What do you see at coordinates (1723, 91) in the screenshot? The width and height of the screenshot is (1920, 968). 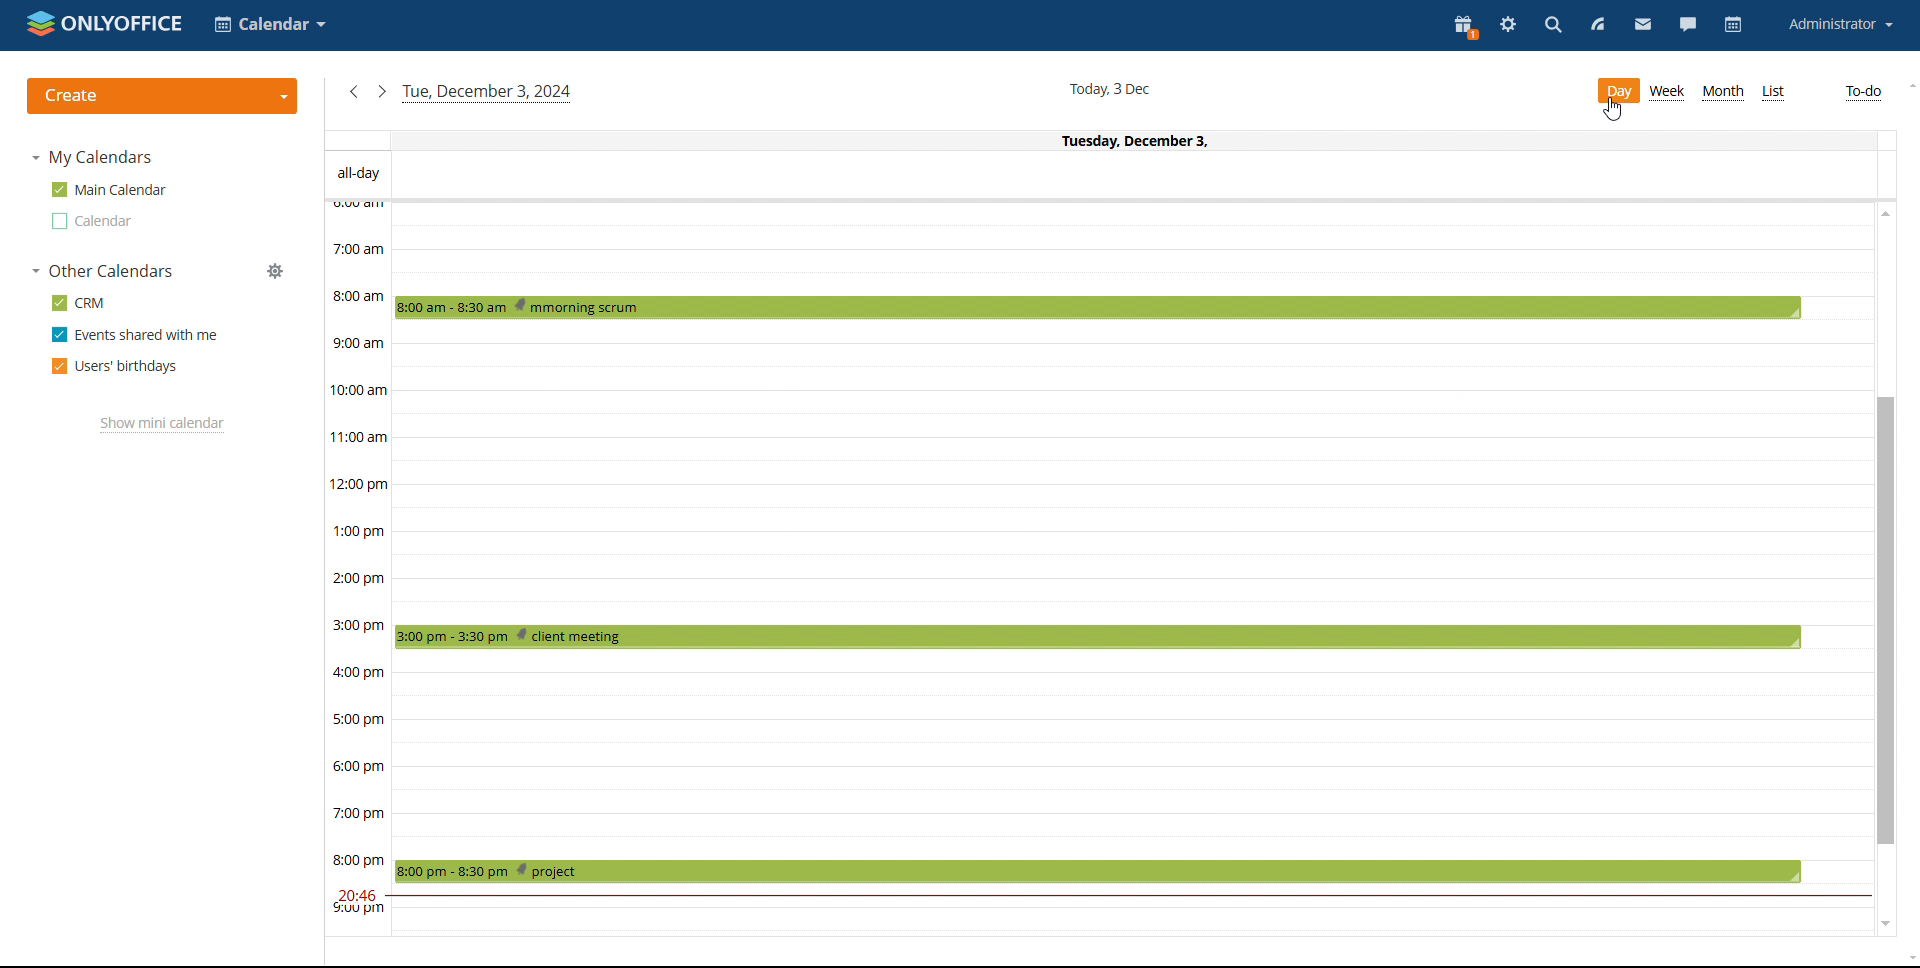 I see `month view` at bounding box center [1723, 91].